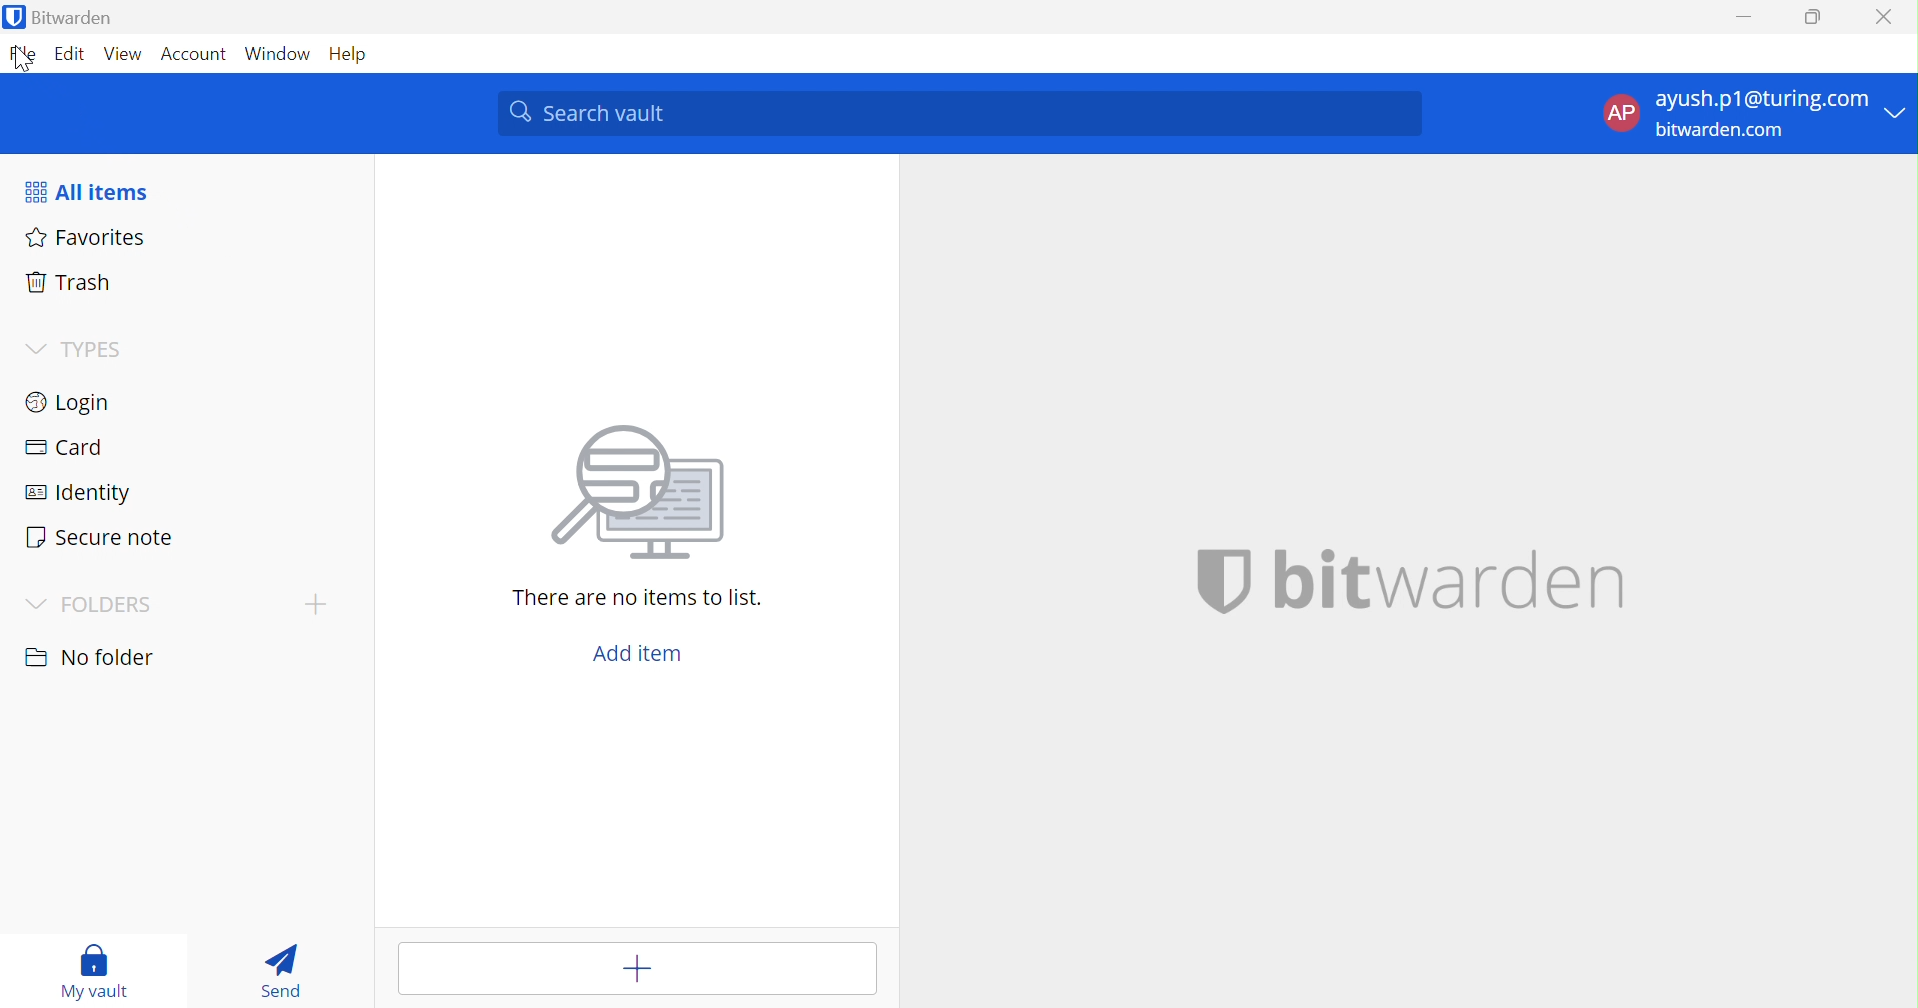 The image size is (1918, 1008). Describe the element at coordinates (284, 969) in the screenshot. I see `Send` at that location.